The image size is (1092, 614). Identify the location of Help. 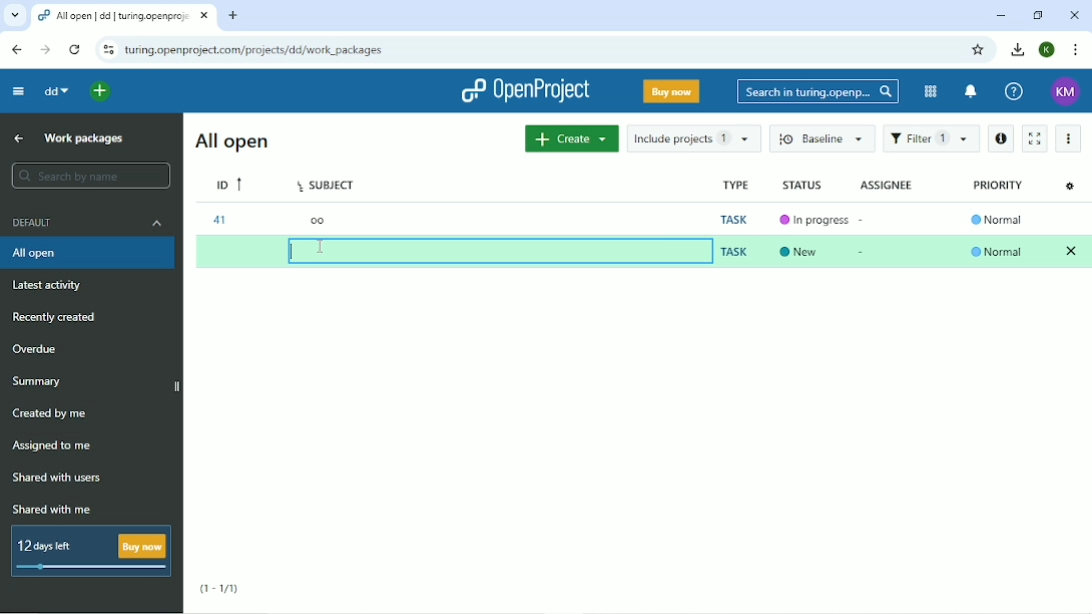
(1014, 92).